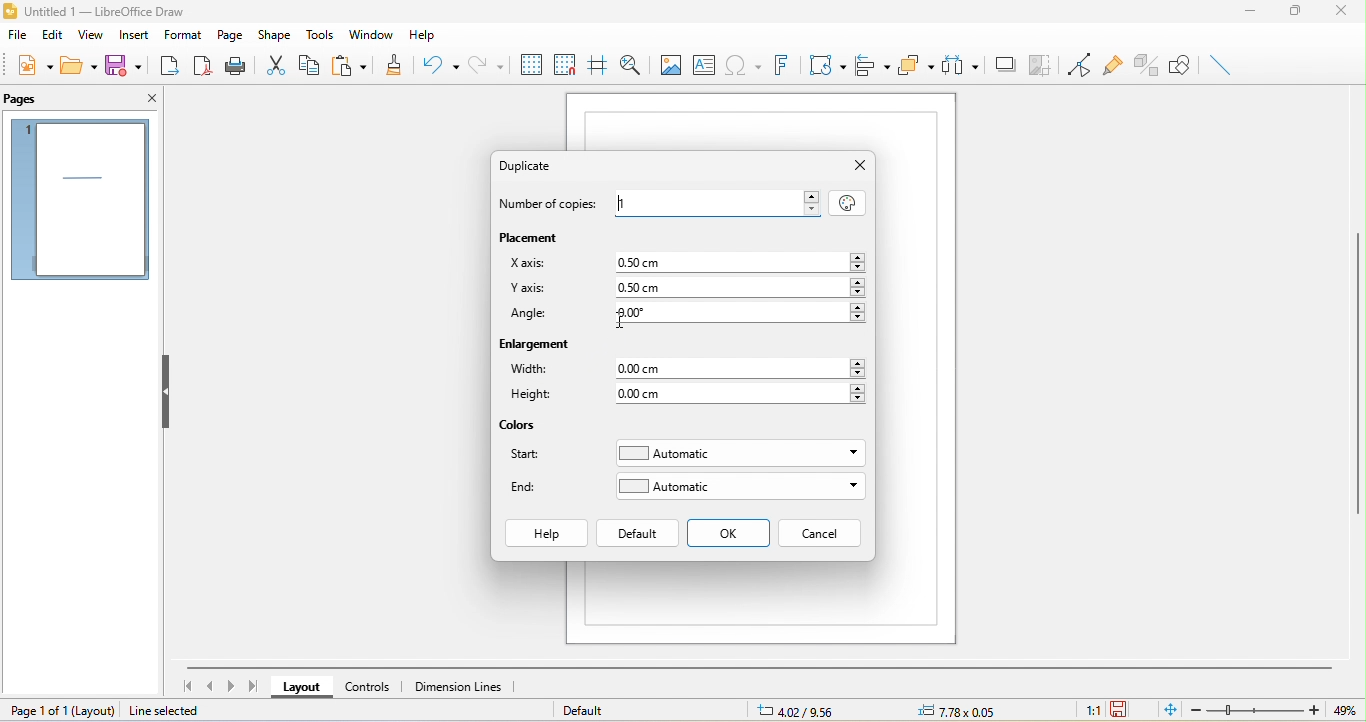 The height and width of the screenshot is (722, 1366). What do you see at coordinates (743, 368) in the screenshot?
I see `0.00 cm` at bounding box center [743, 368].